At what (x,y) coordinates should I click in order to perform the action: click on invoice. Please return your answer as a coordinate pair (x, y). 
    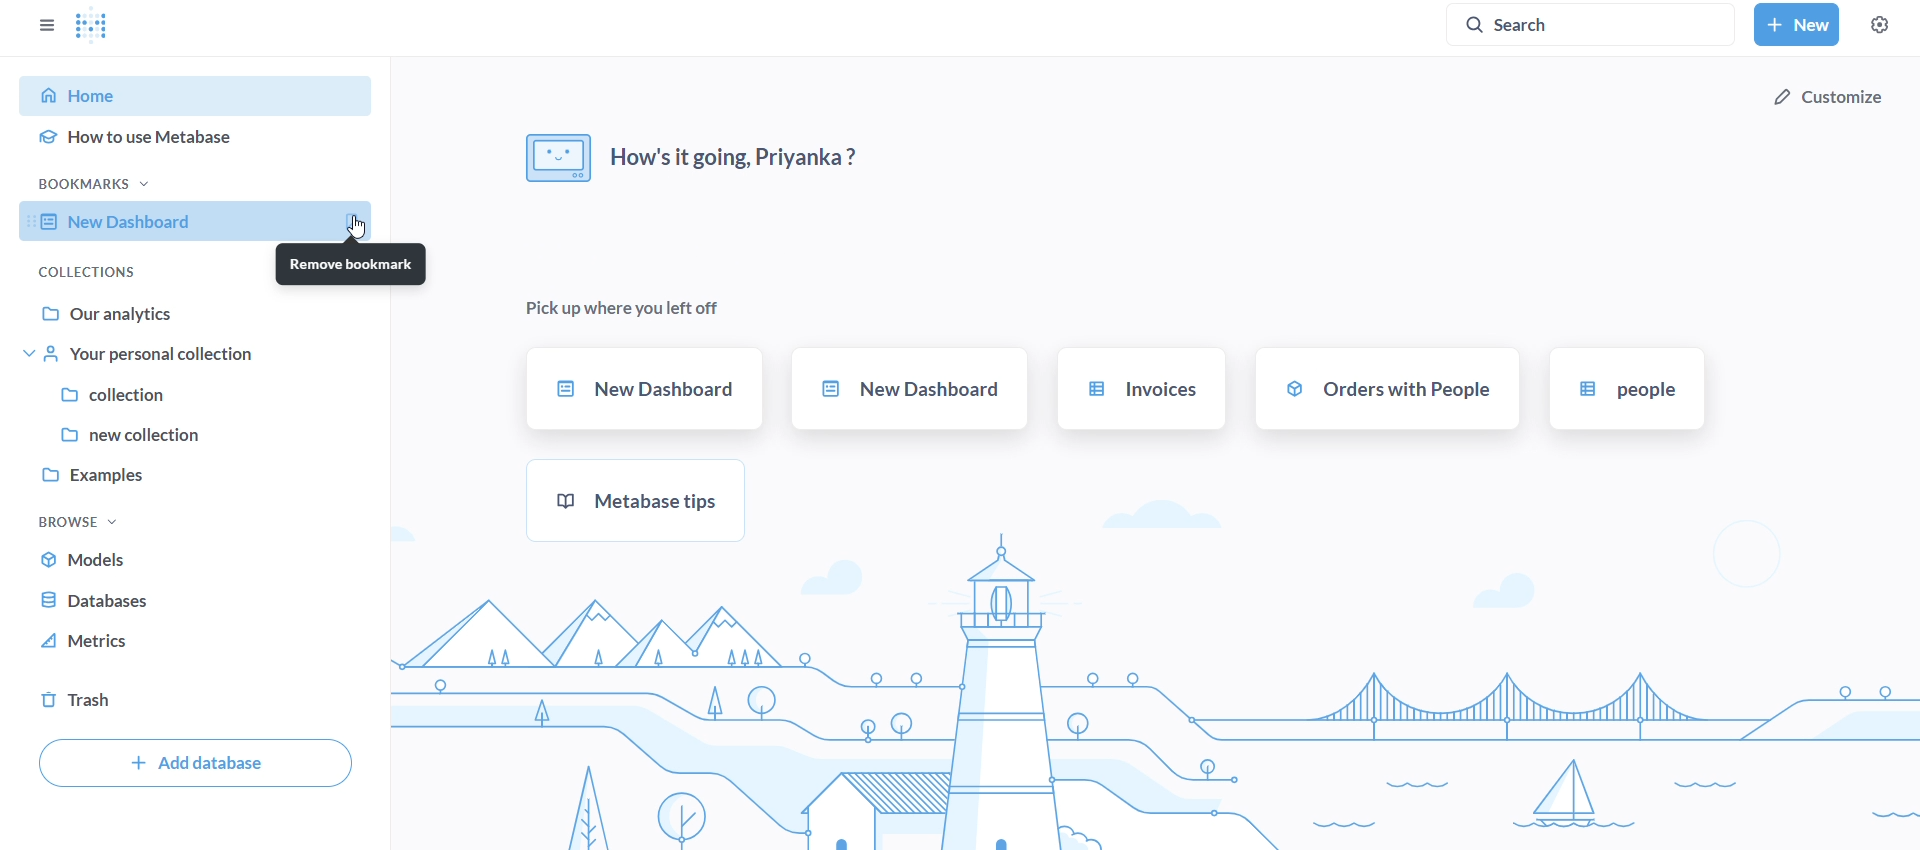
    Looking at the image, I should click on (1140, 389).